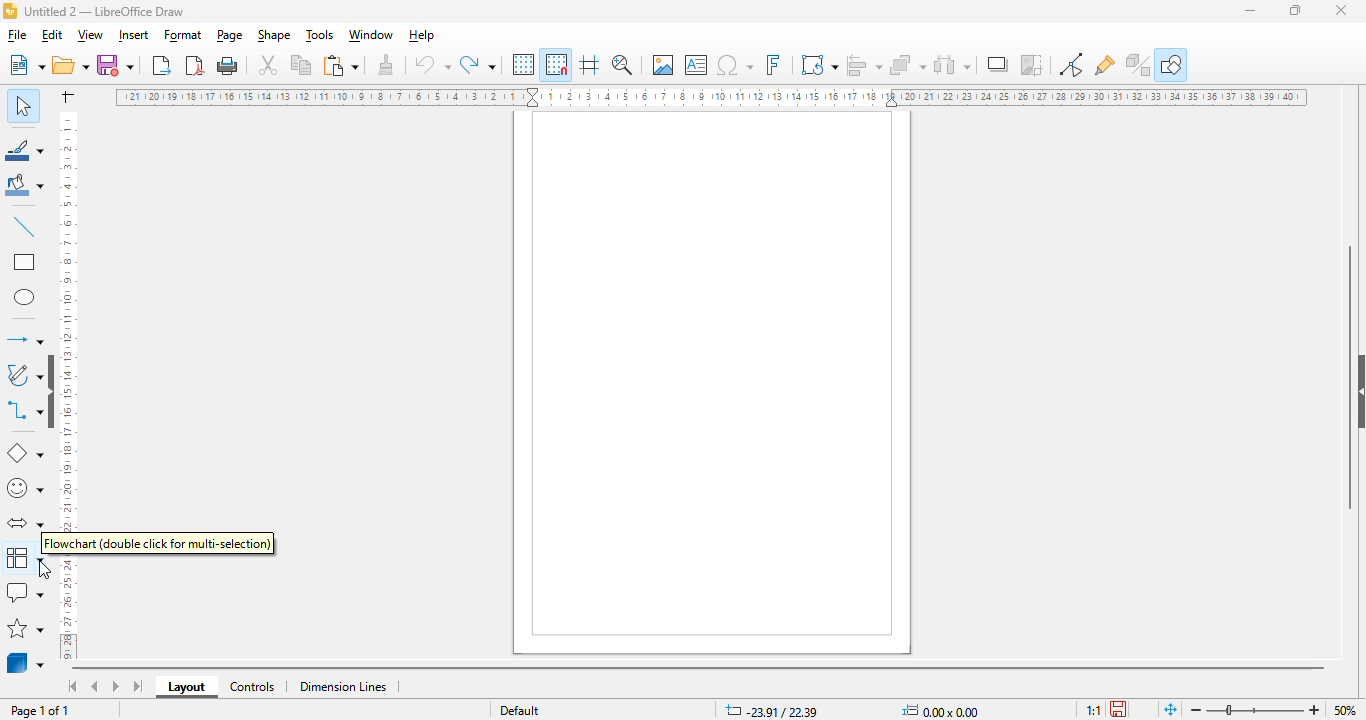 This screenshot has height=720, width=1366. I want to click on zoom out, so click(1197, 710).